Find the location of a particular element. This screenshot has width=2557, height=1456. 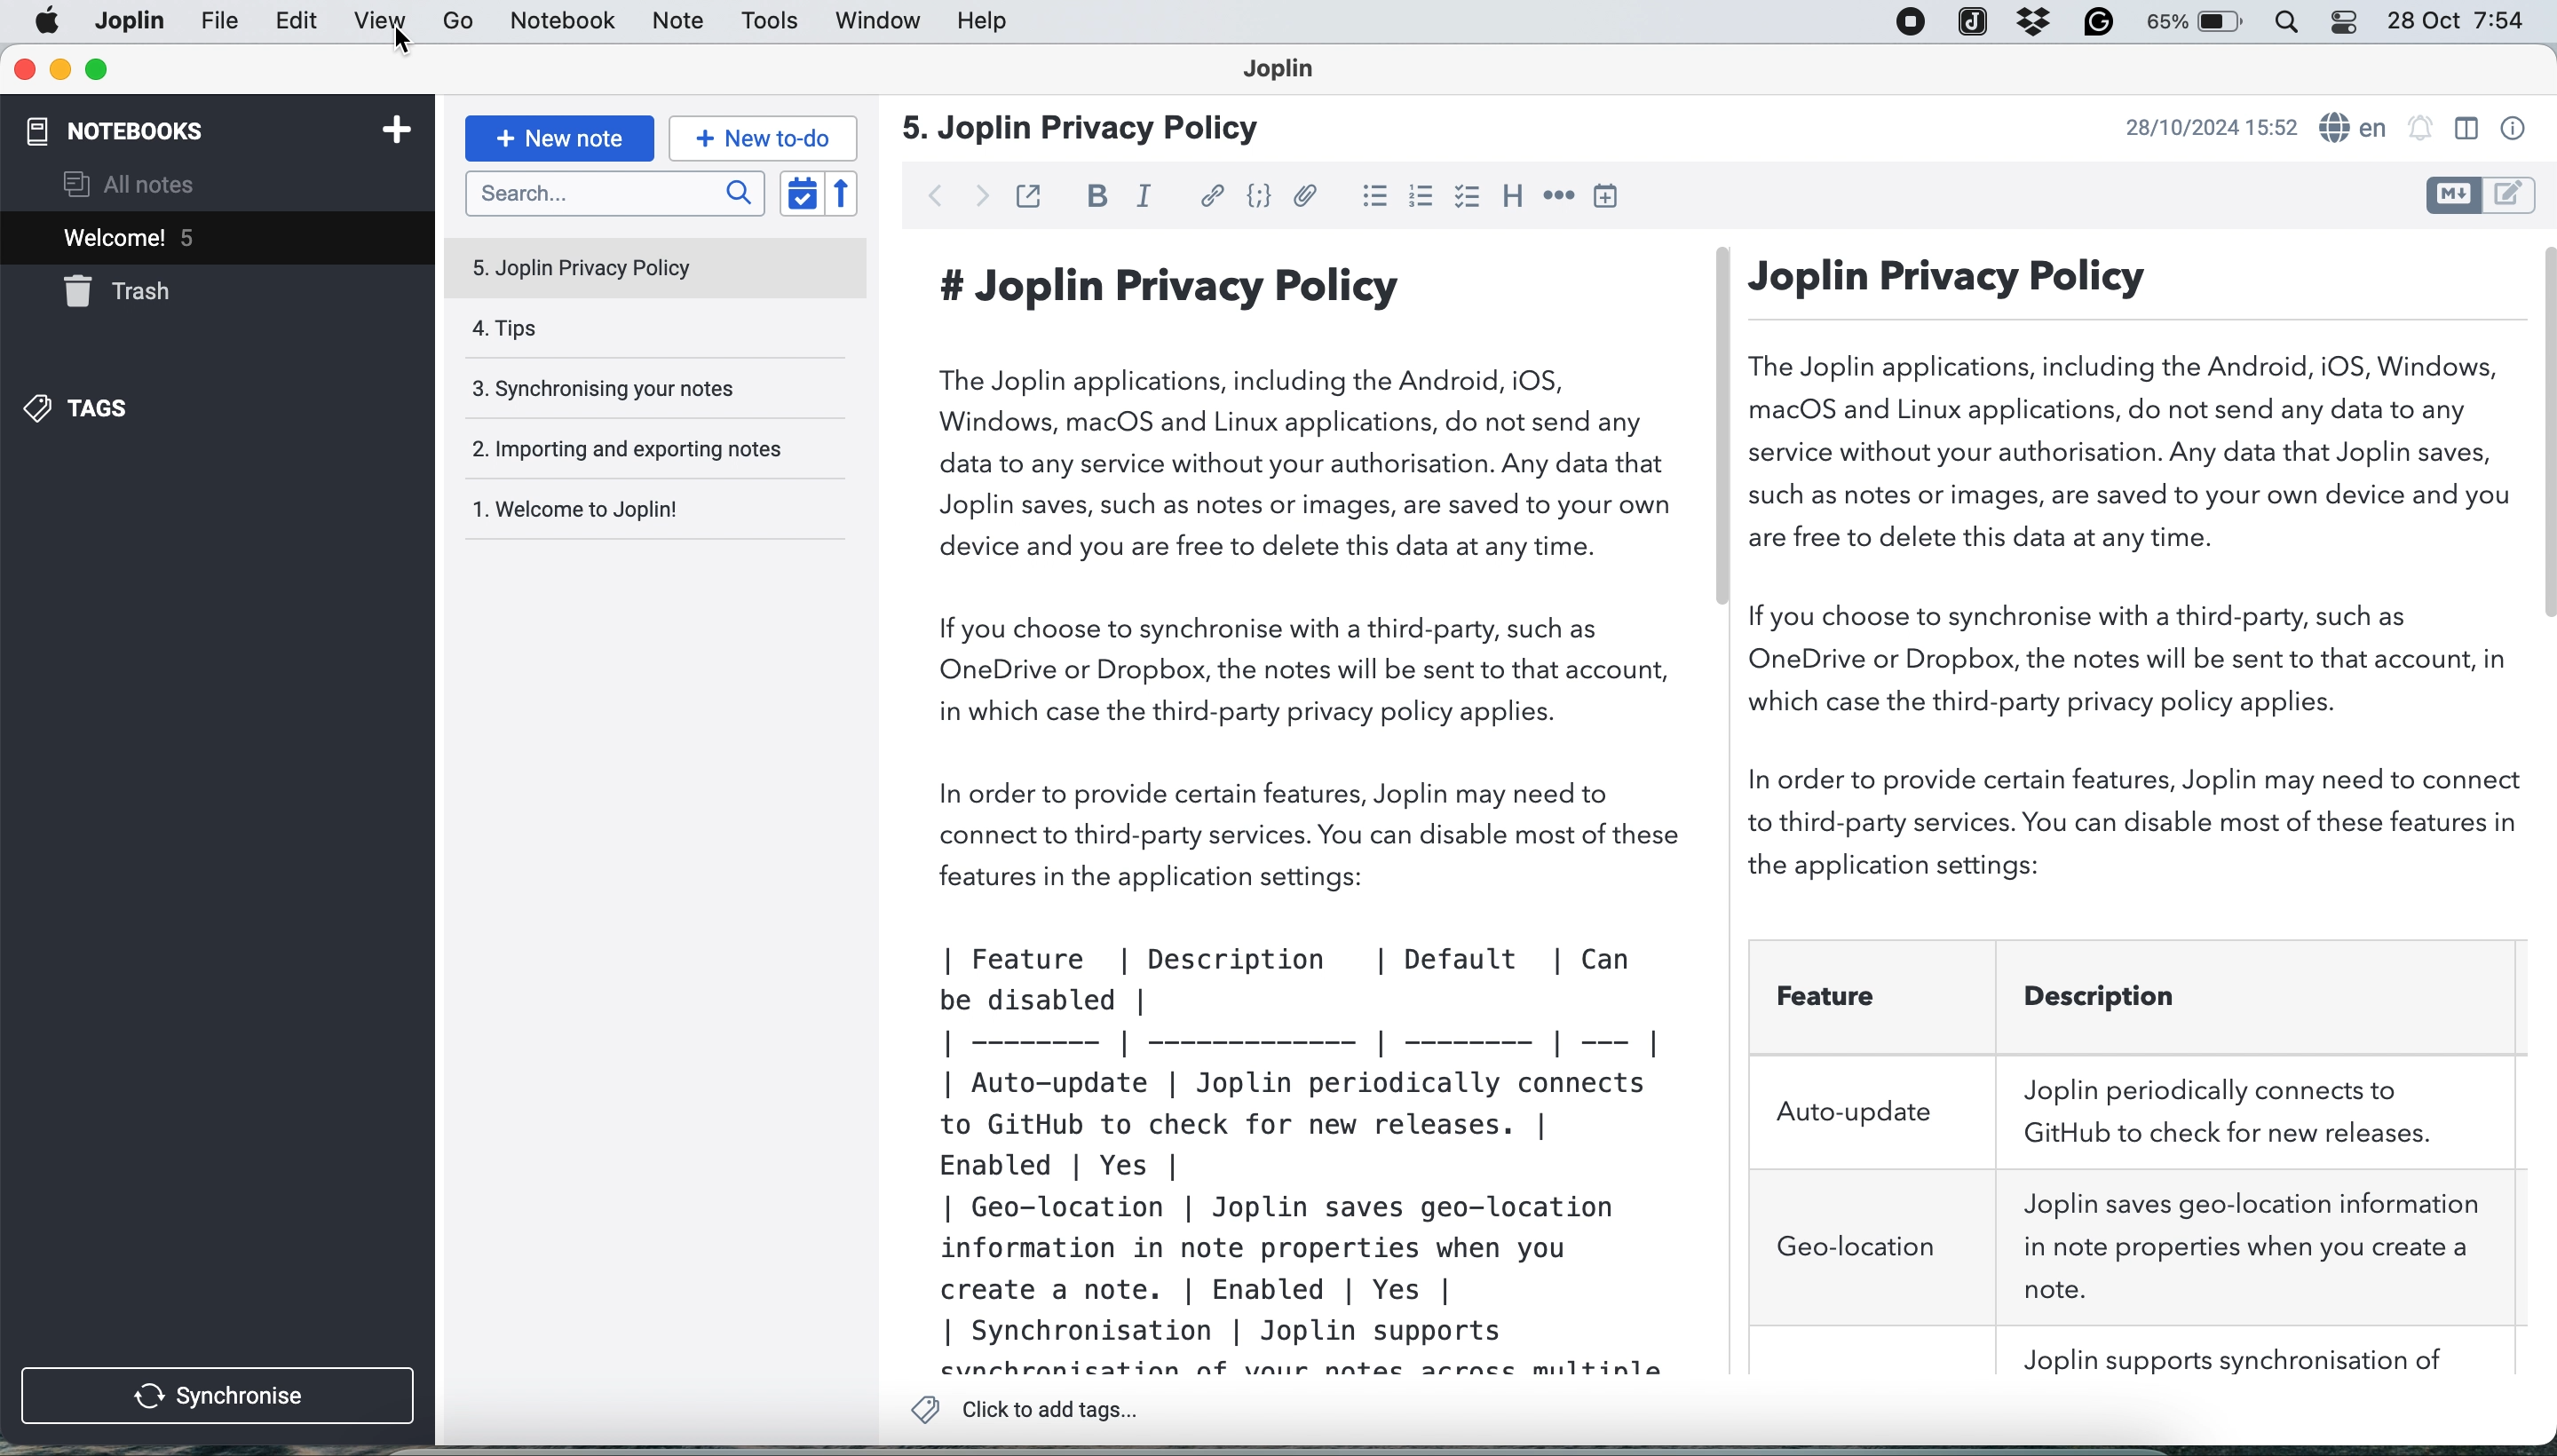

file is located at coordinates (127, 21).